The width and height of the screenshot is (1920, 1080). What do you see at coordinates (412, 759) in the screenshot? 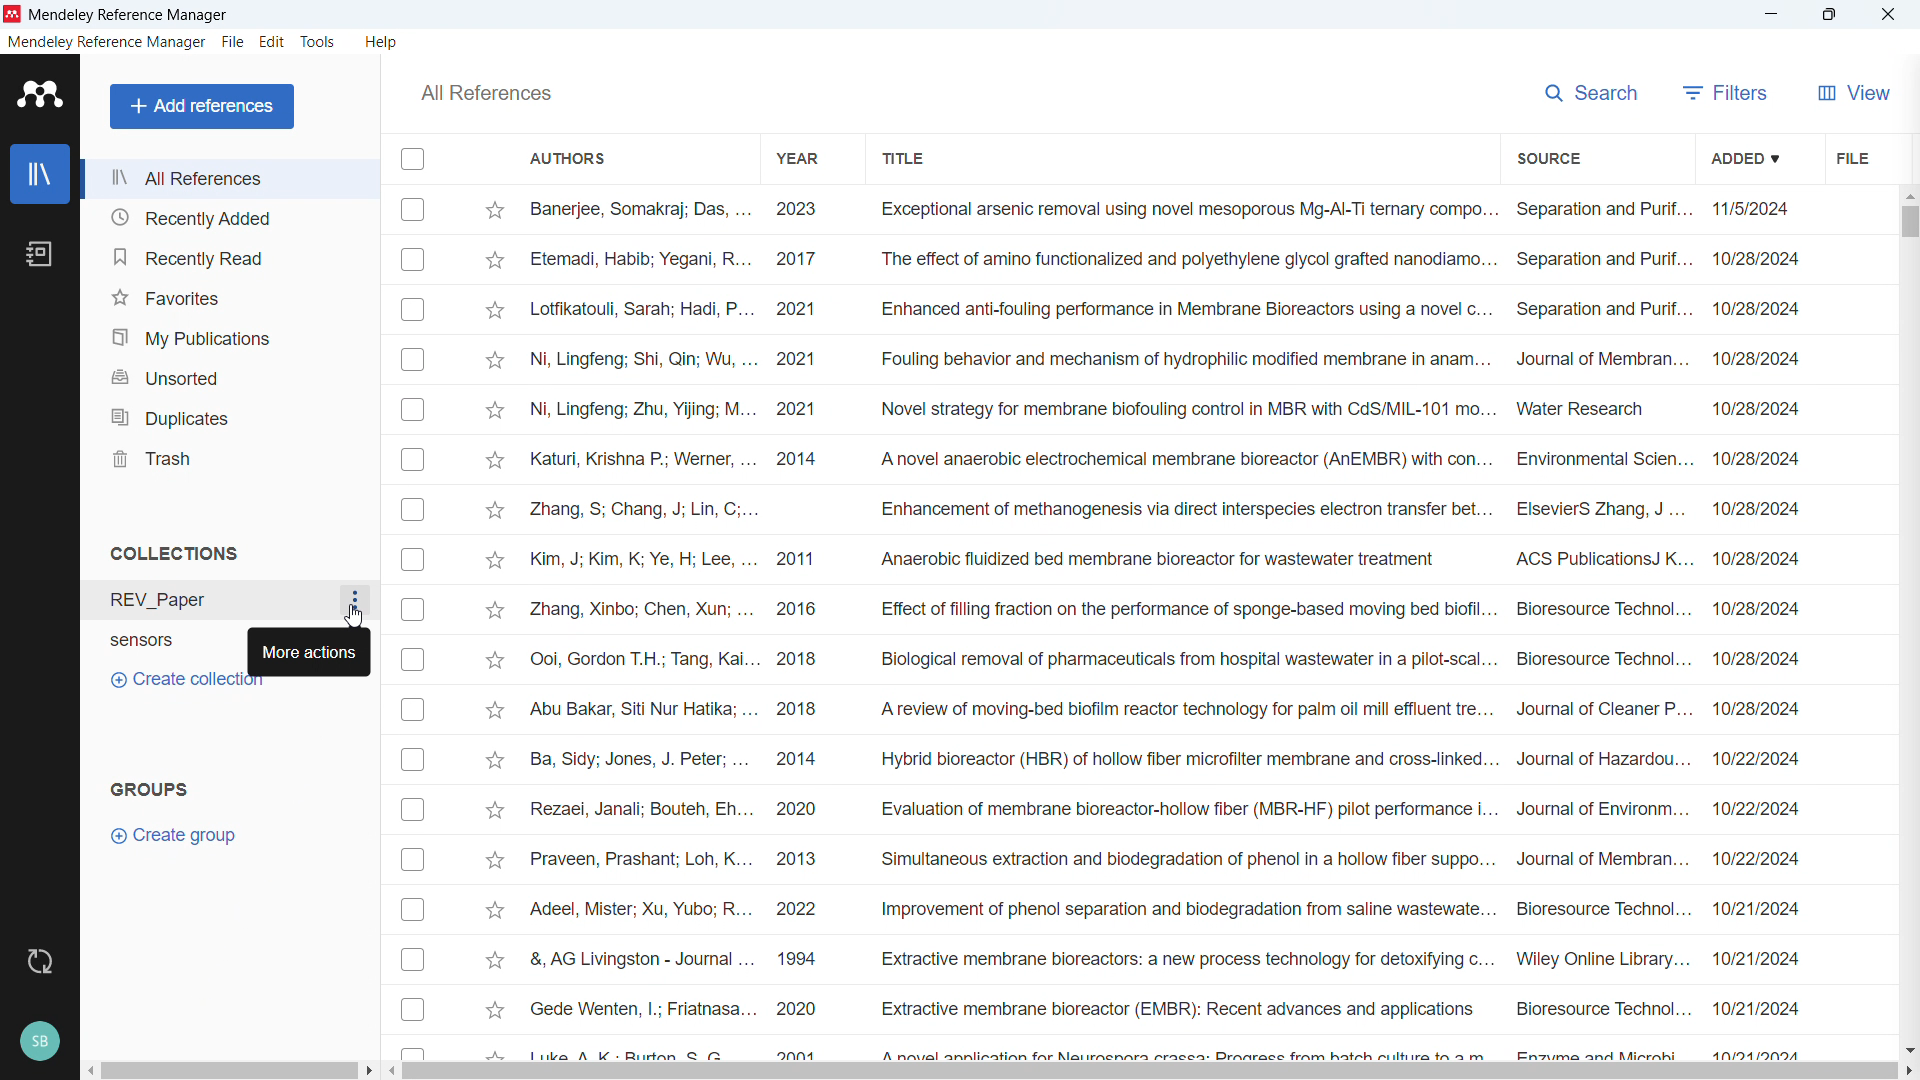
I see `Select respective publication` at bounding box center [412, 759].